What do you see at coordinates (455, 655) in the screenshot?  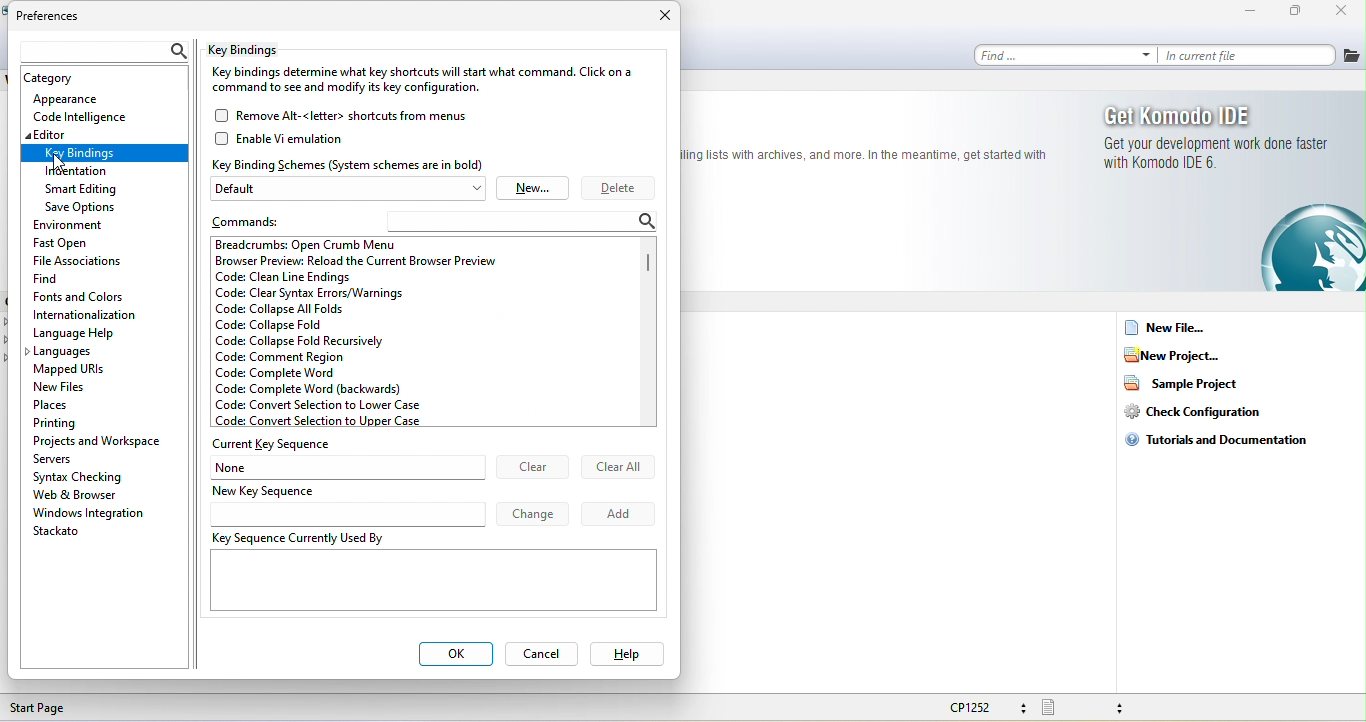 I see `ok` at bounding box center [455, 655].